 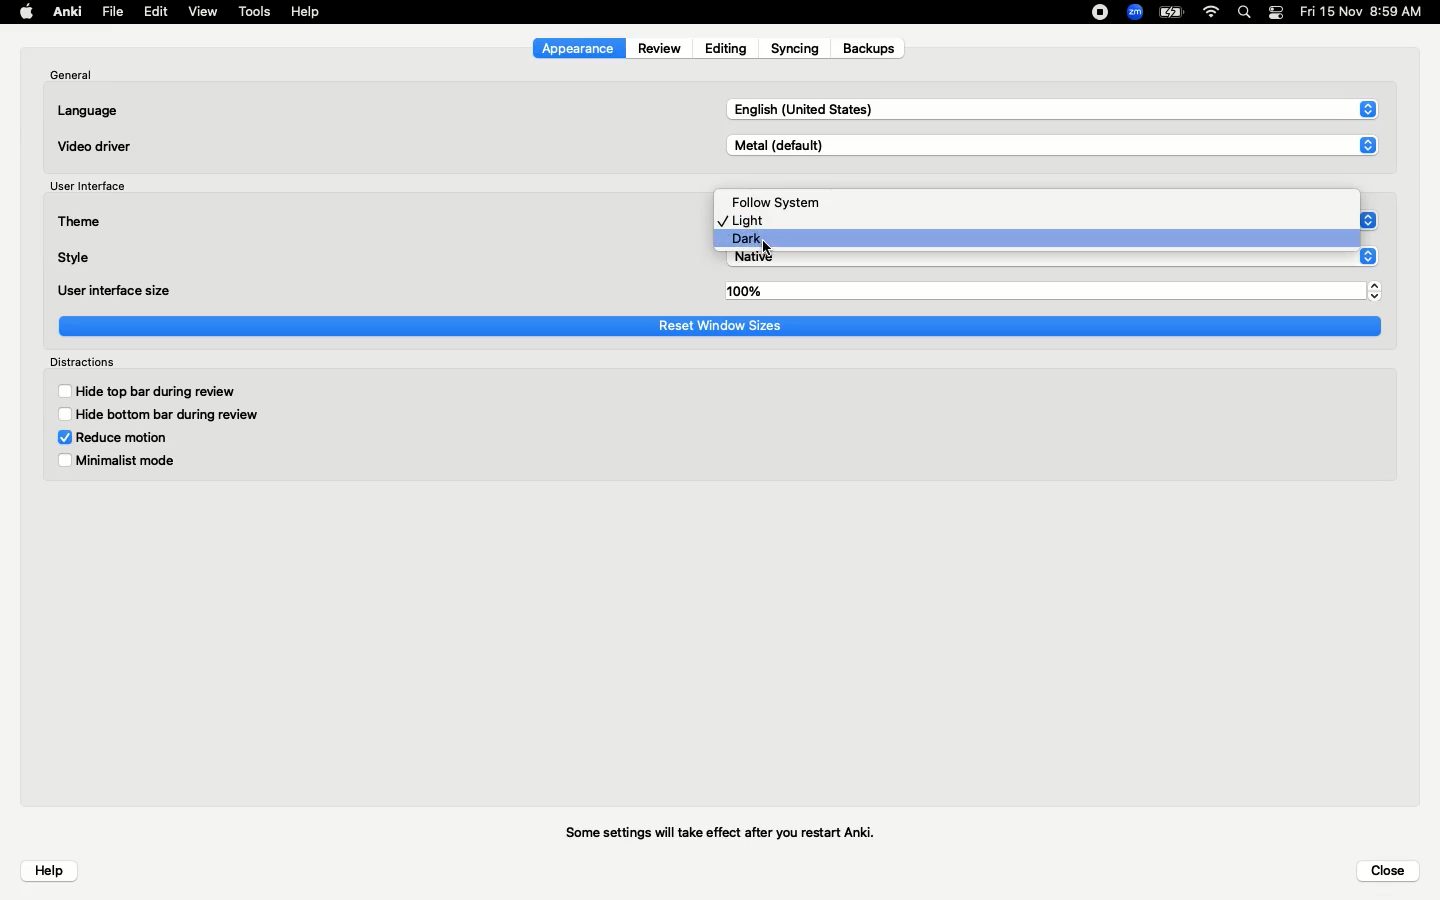 I want to click on English US, so click(x=1049, y=108).